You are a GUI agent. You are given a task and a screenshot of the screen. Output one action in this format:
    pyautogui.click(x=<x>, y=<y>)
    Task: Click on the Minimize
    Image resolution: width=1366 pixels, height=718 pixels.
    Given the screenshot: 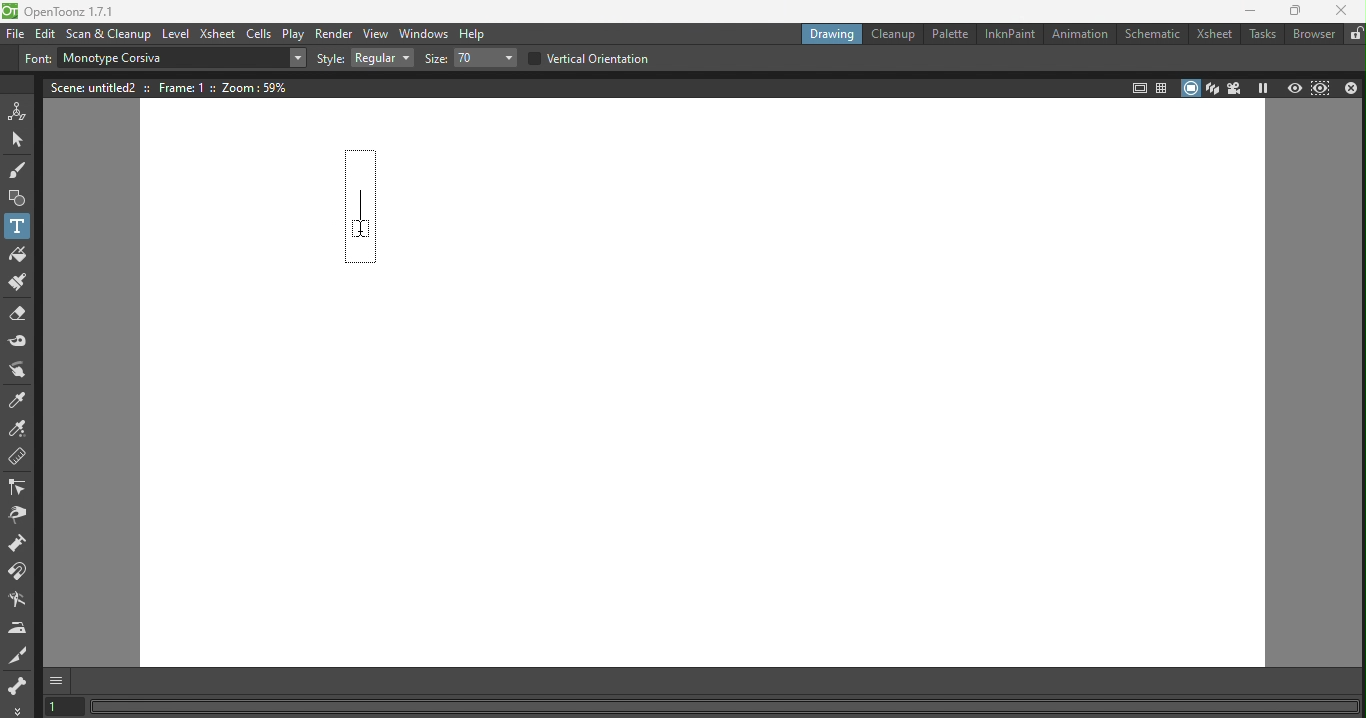 What is the action you would take?
    pyautogui.click(x=1251, y=10)
    